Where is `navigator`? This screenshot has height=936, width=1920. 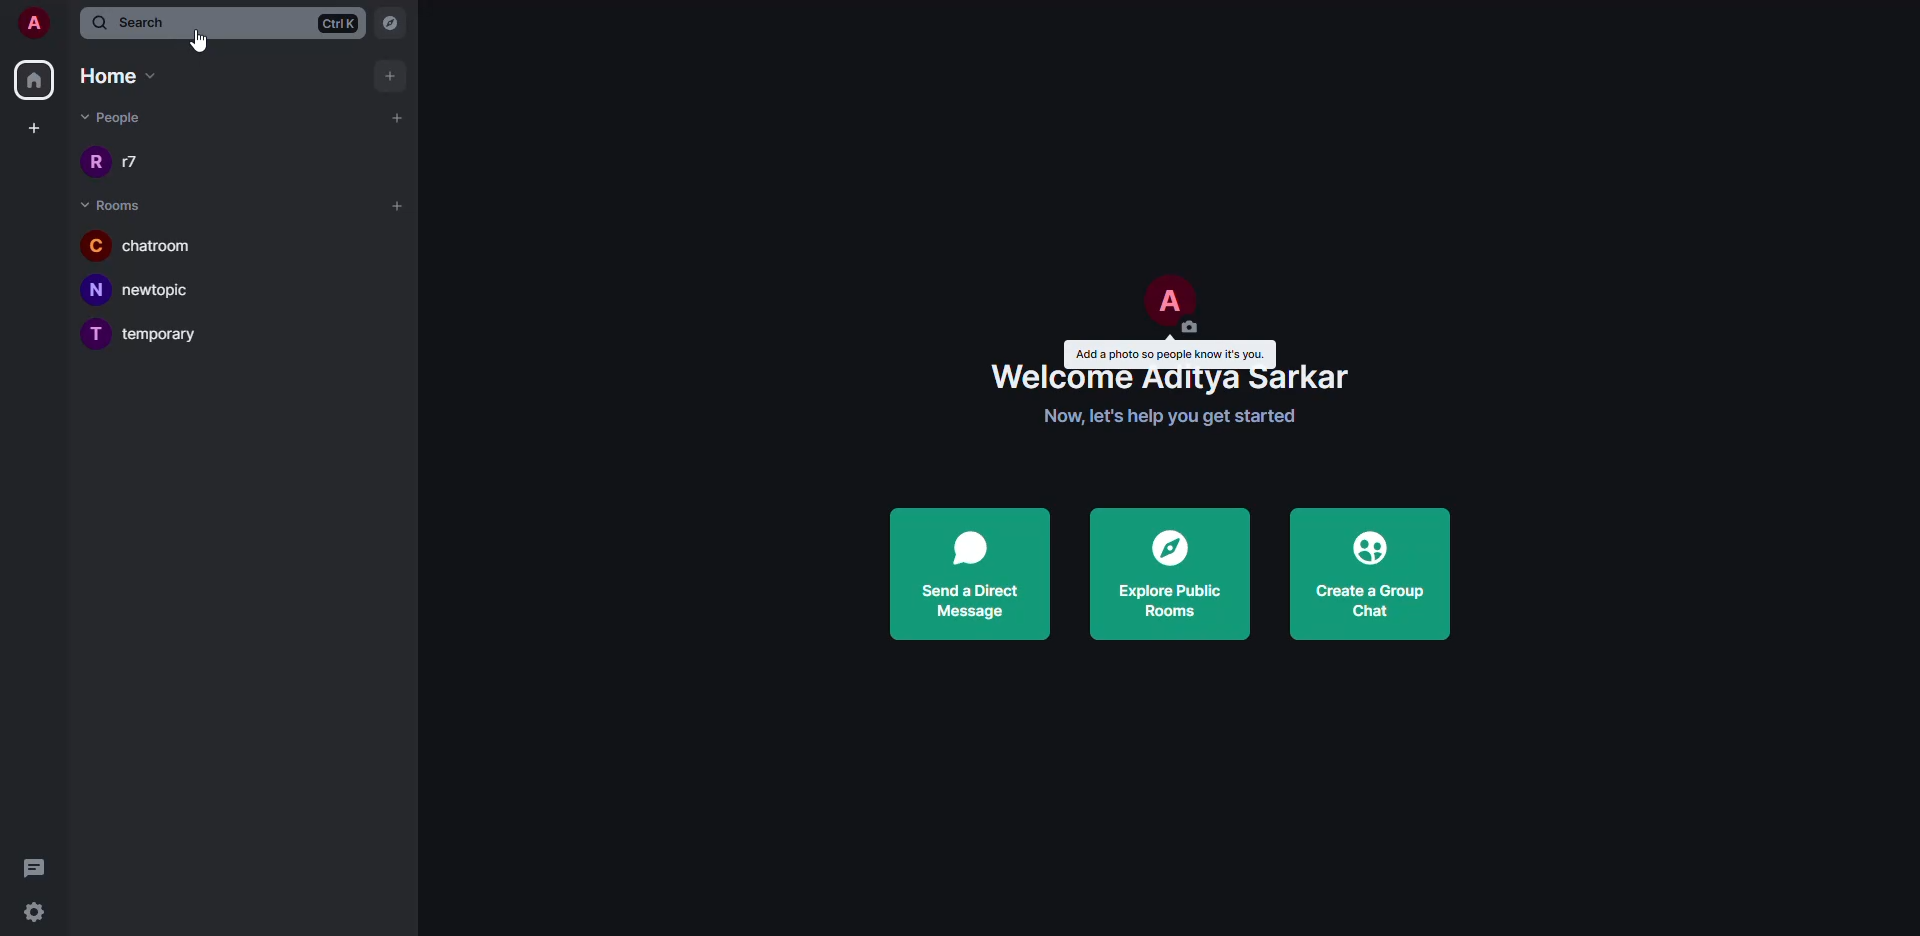
navigator is located at coordinates (393, 25).